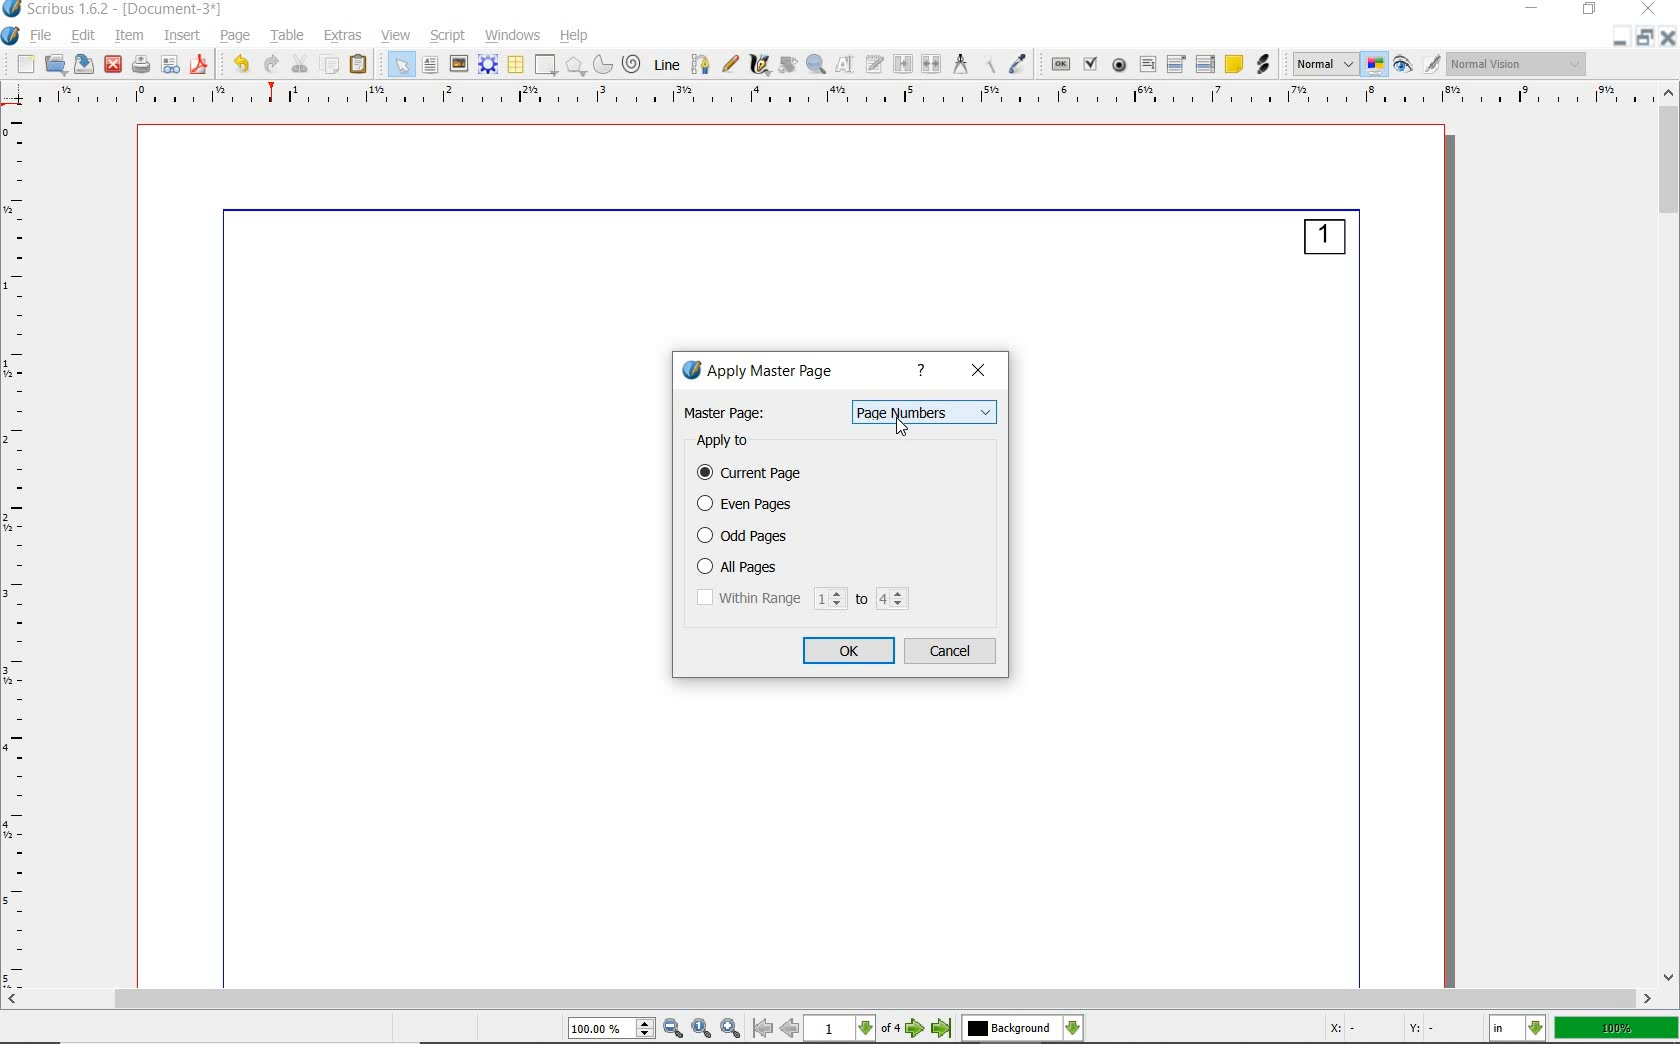  I want to click on polygon, so click(578, 65).